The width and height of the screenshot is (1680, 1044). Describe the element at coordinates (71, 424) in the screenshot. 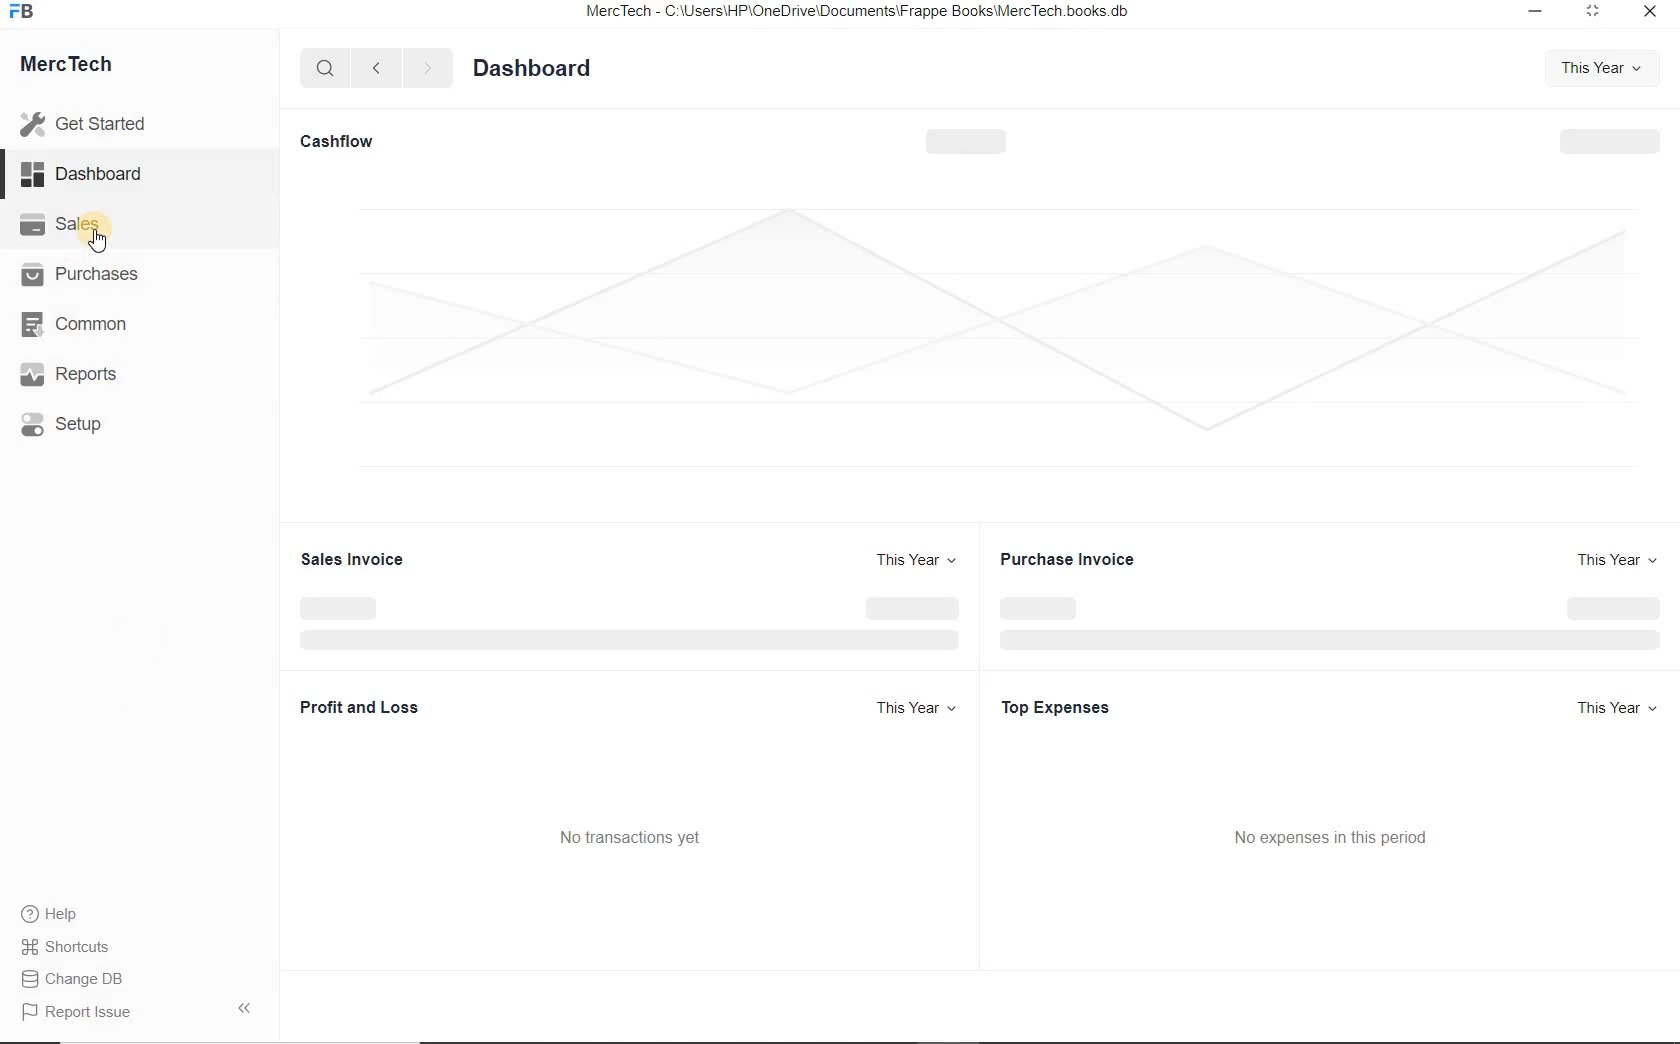

I see `Setup` at that location.